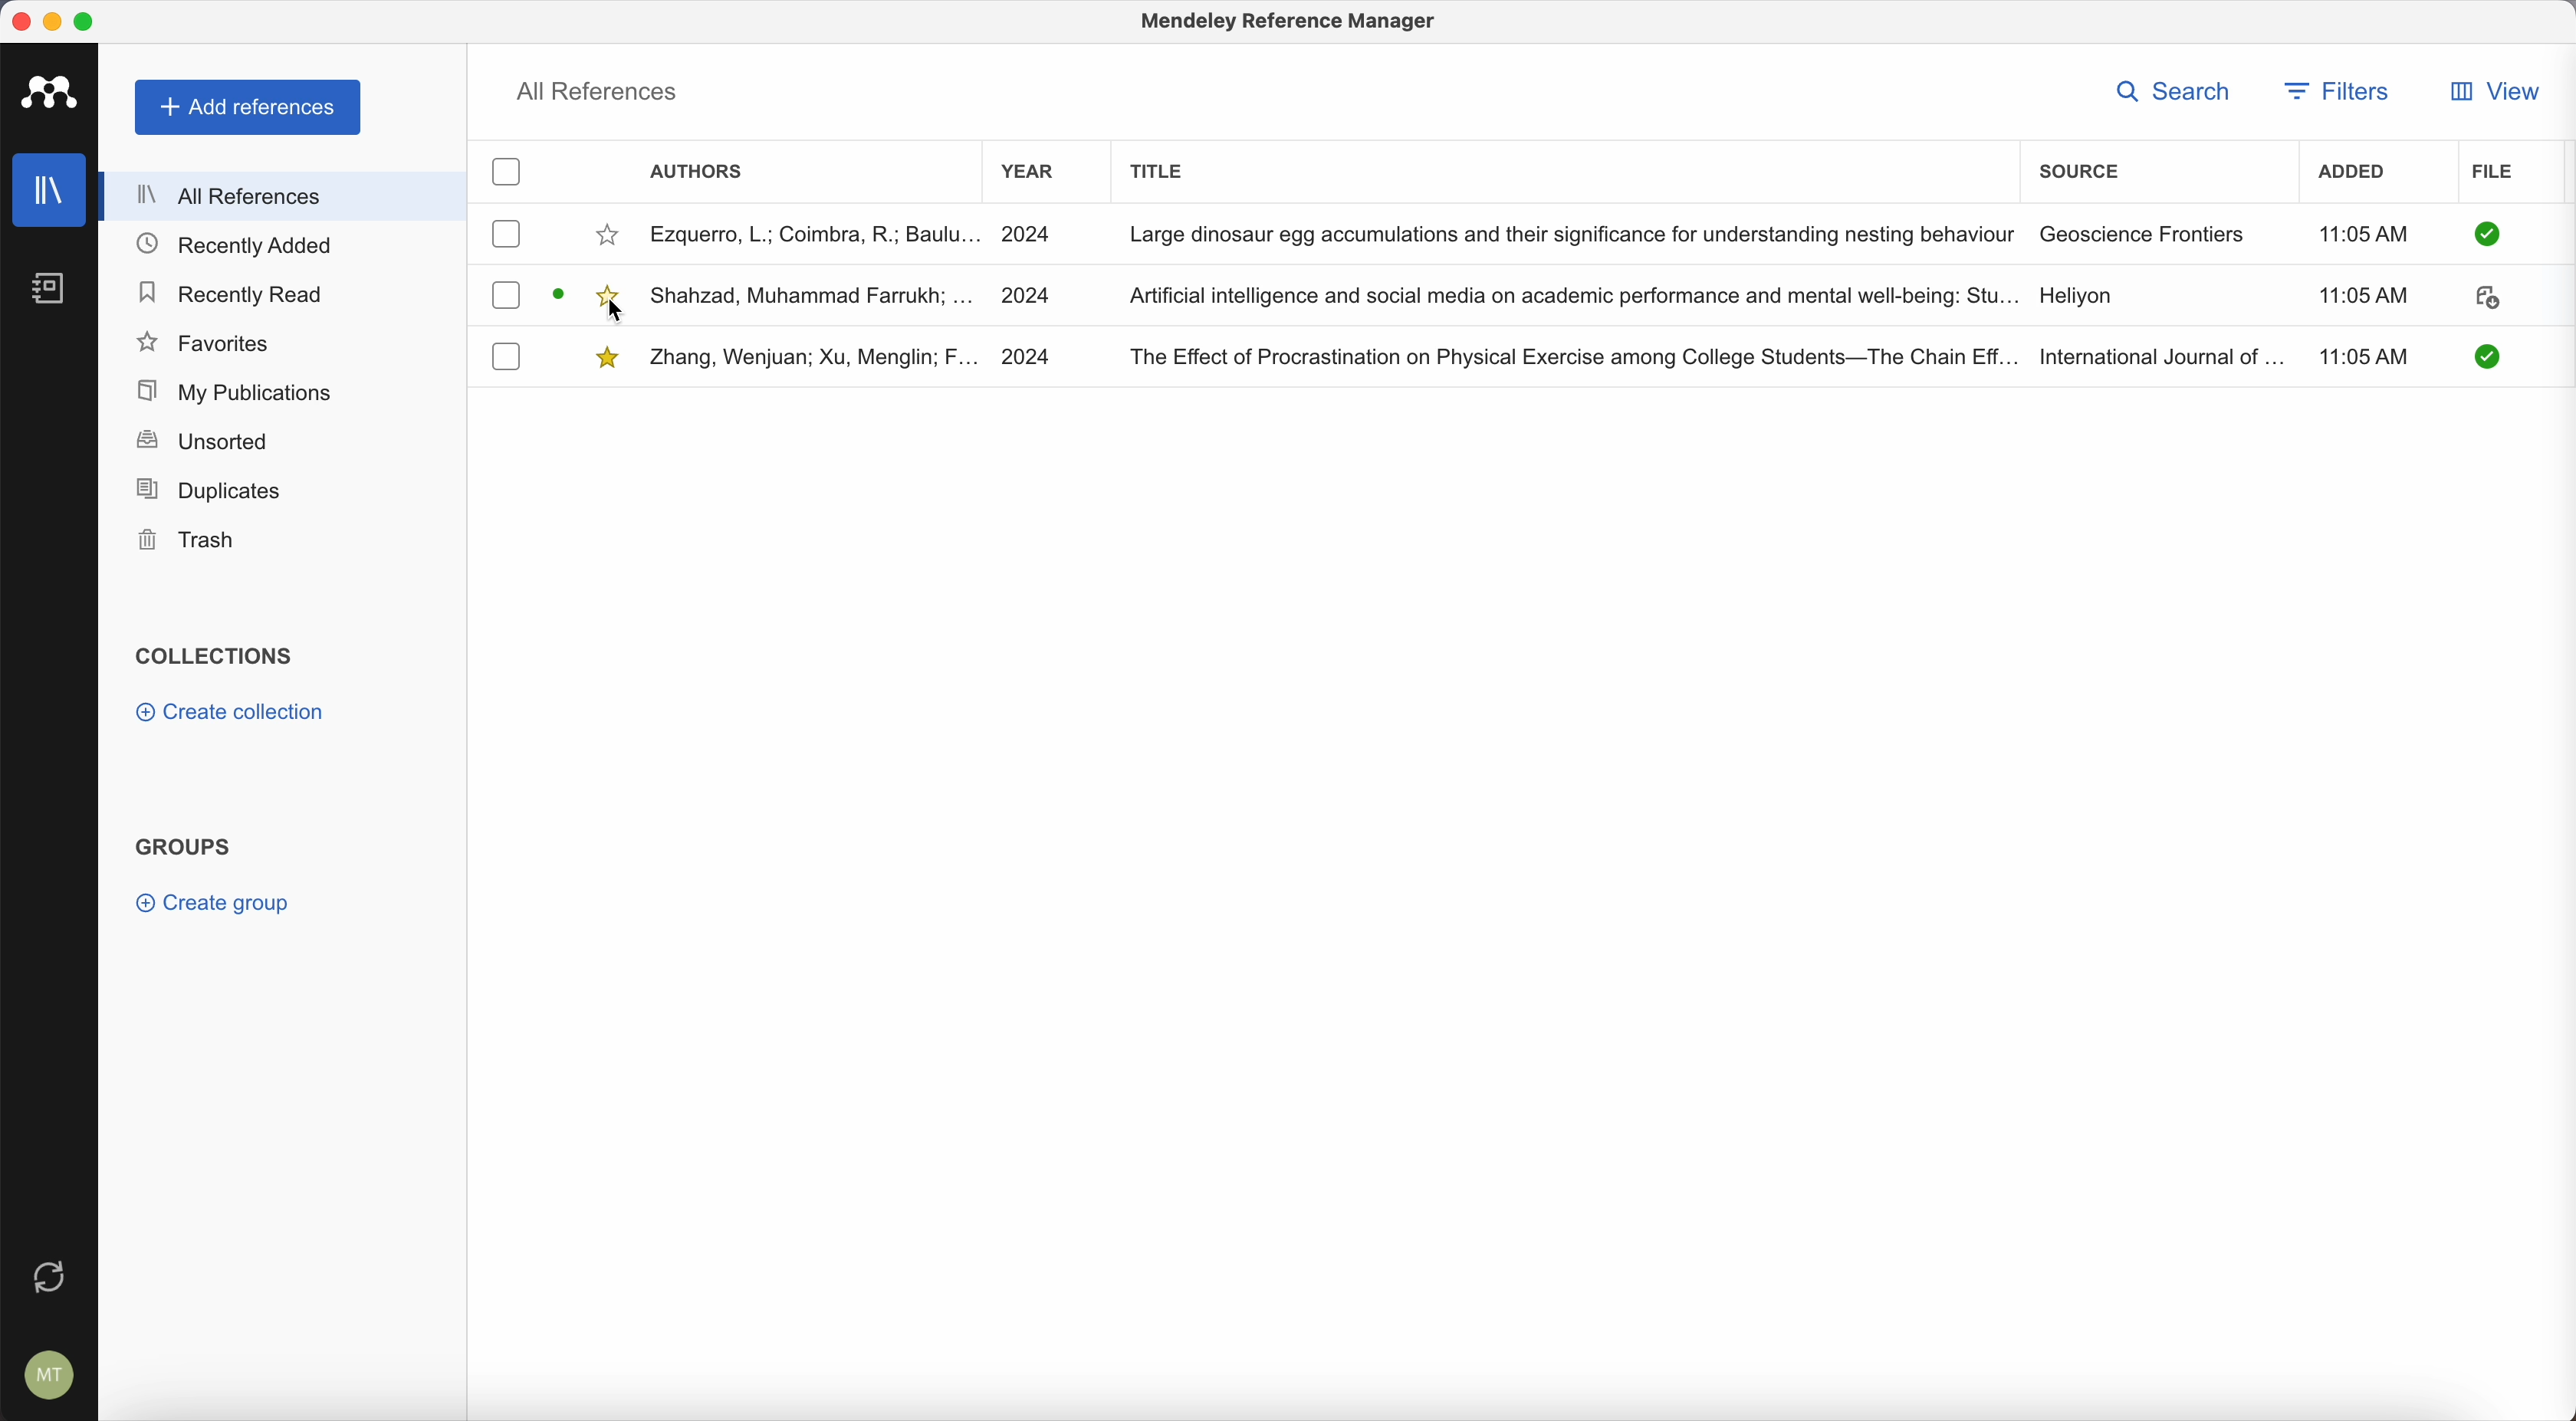 Image resolution: width=2576 pixels, height=1421 pixels. What do you see at coordinates (243, 246) in the screenshot?
I see `recently added` at bounding box center [243, 246].